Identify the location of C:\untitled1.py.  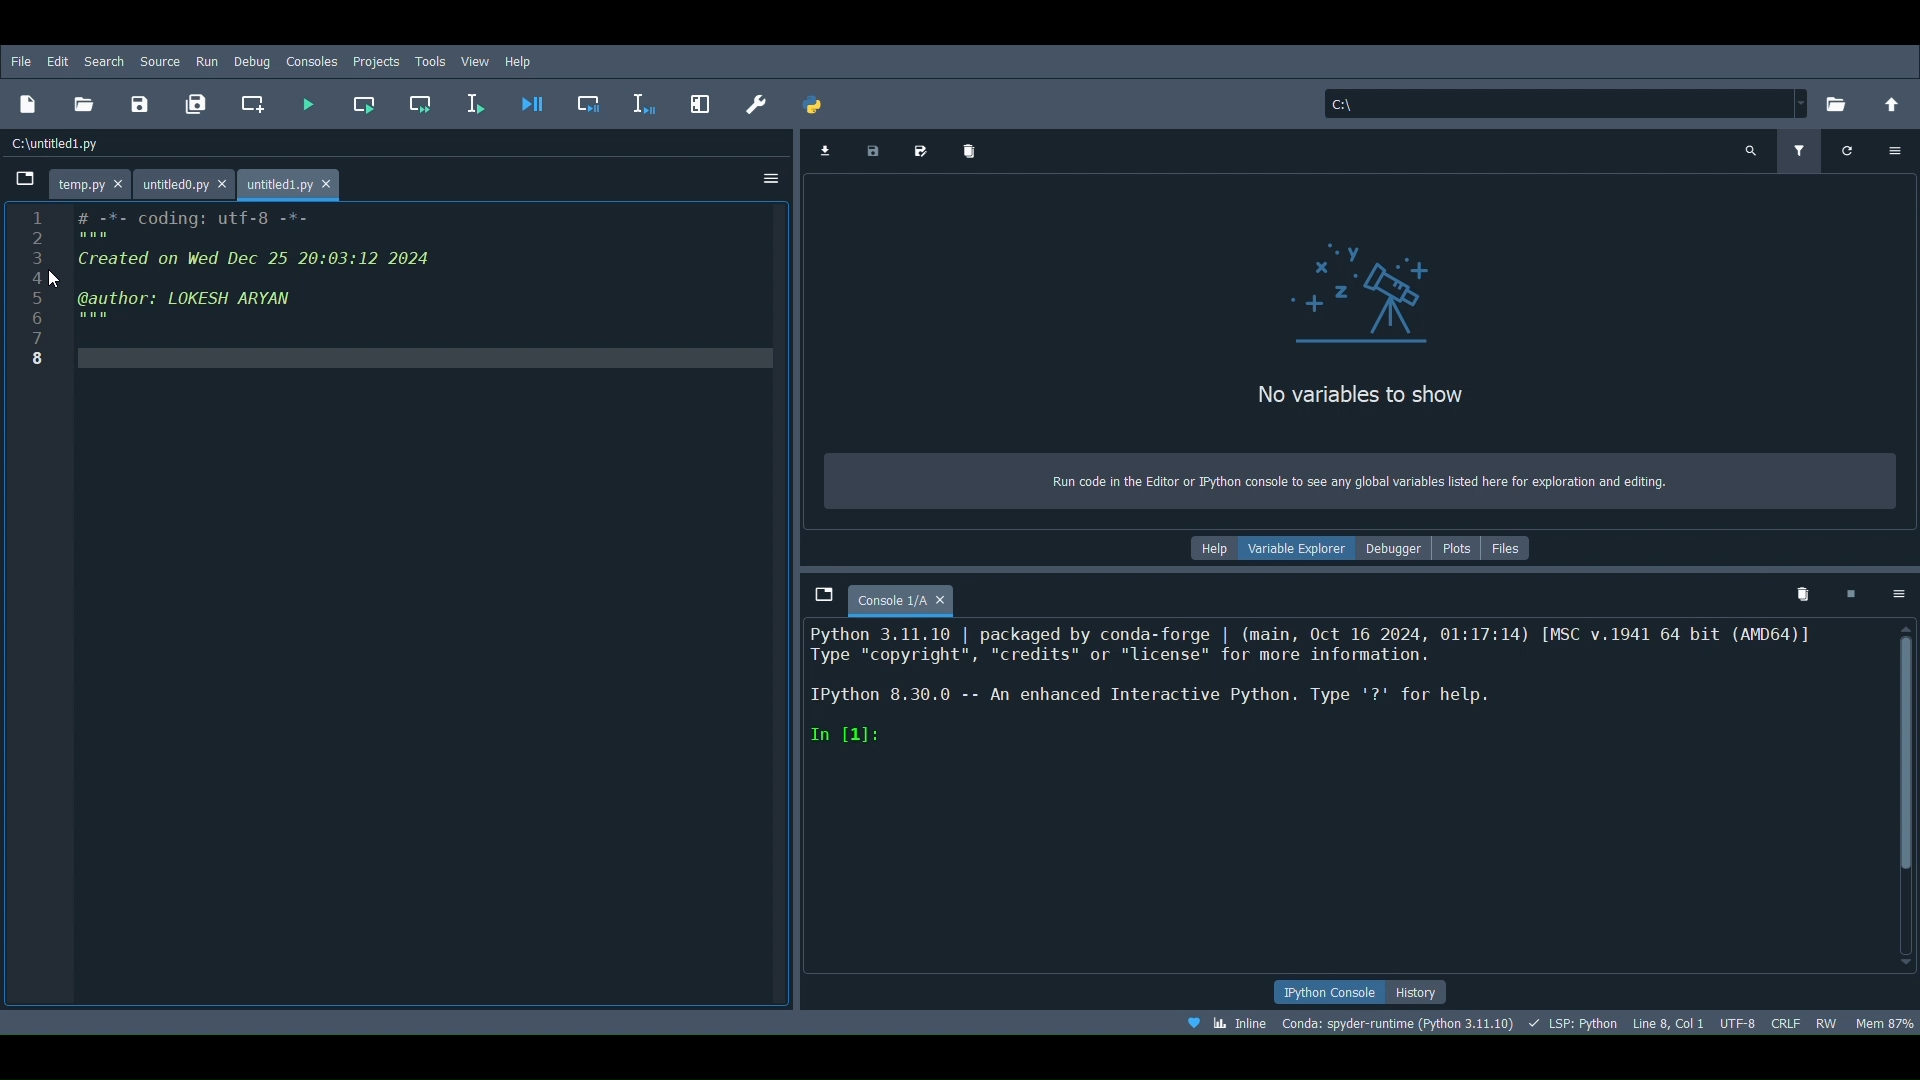
(59, 142).